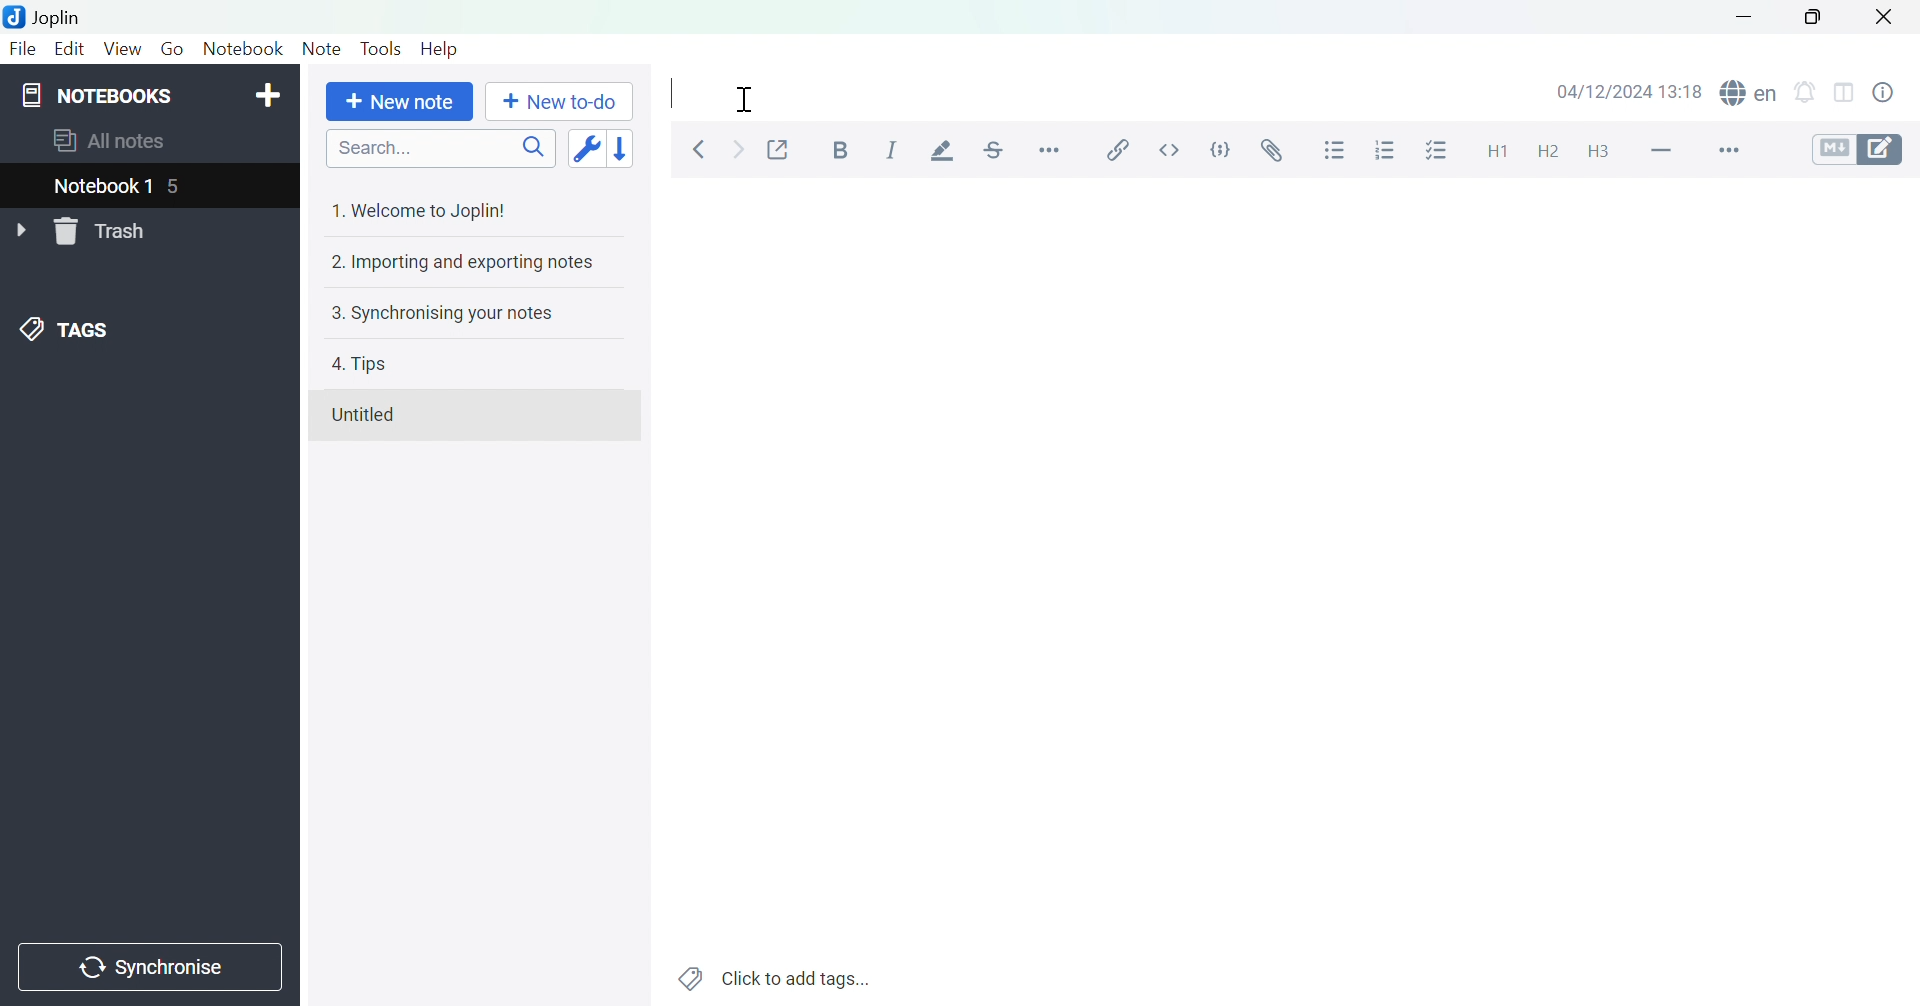  I want to click on Toggle sort order field, so click(584, 147).